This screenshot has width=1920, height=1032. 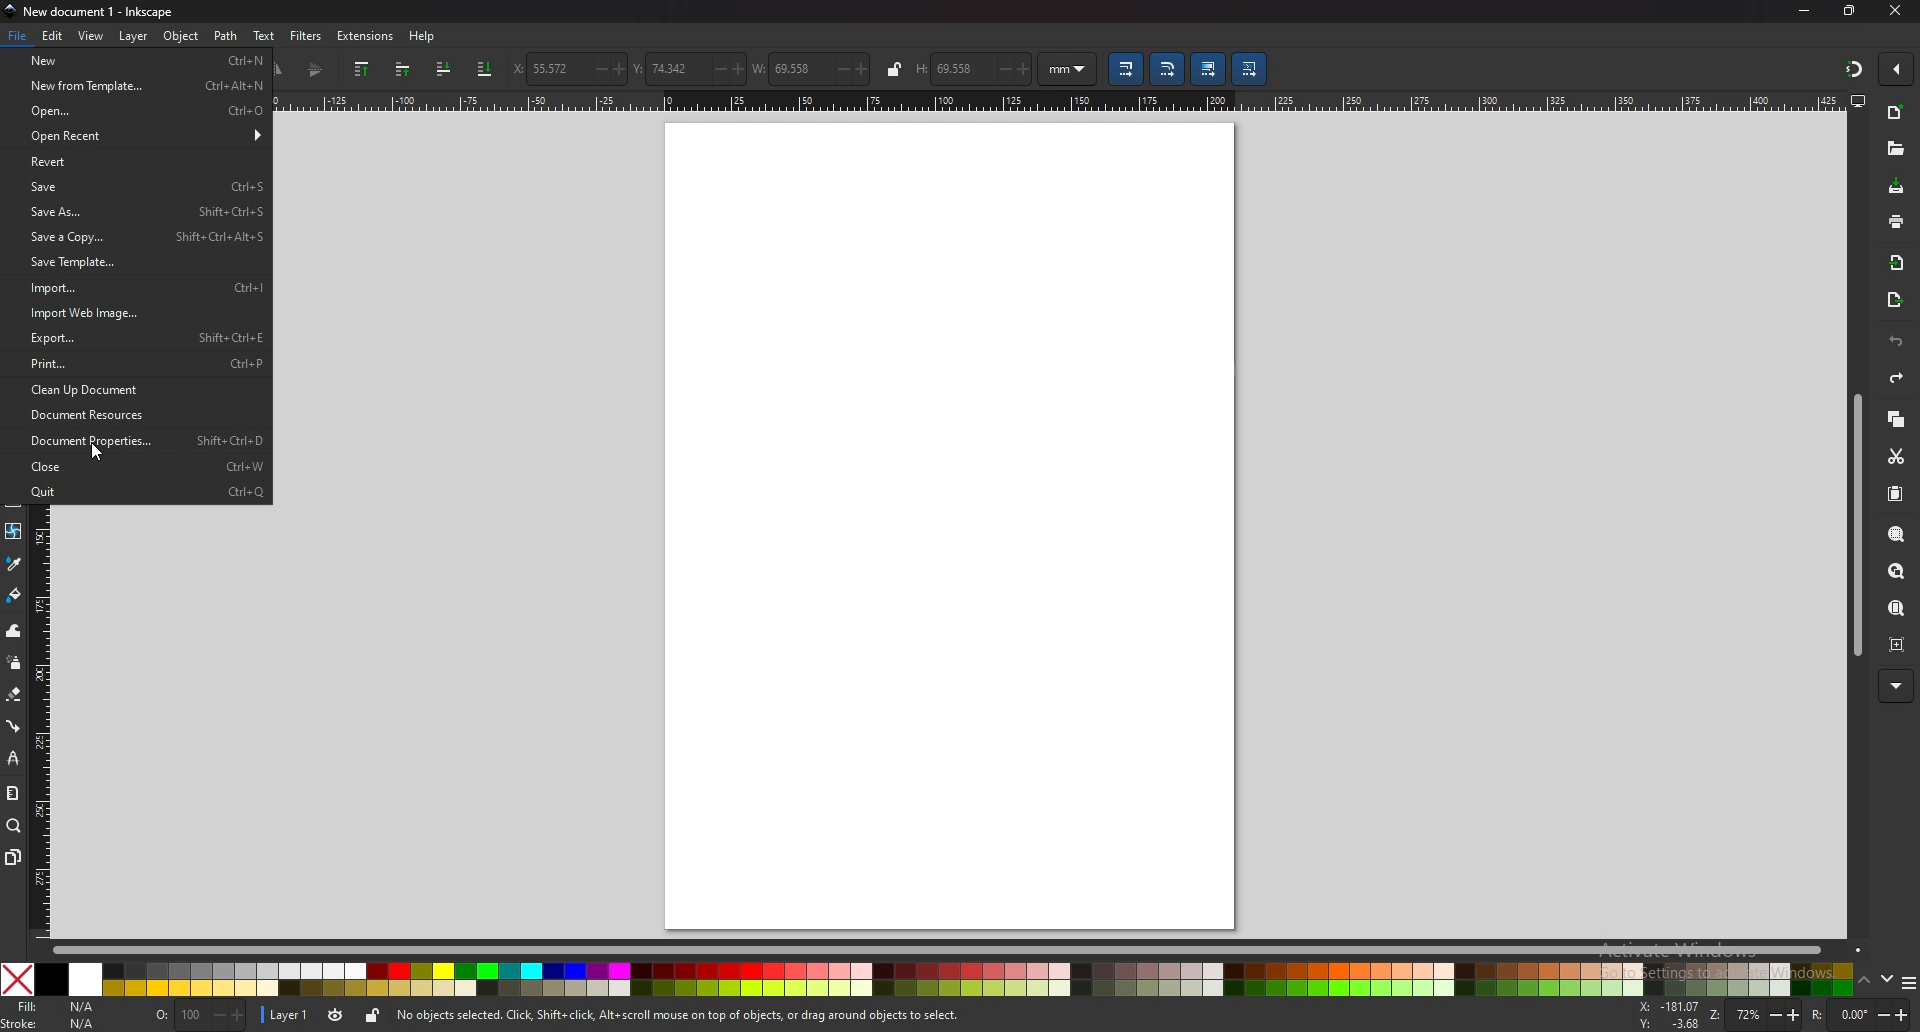 I want to click on Path, so click(x=224, y=35).